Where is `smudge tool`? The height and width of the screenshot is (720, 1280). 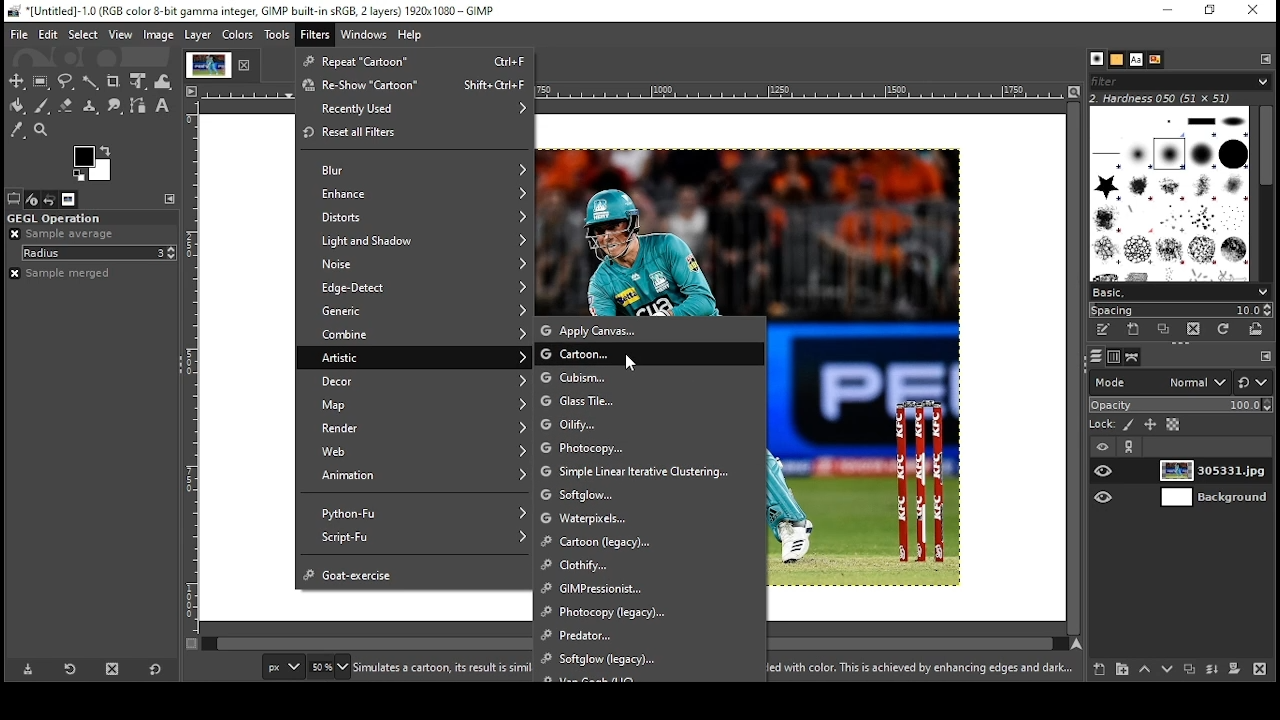 smudge tool is located at coordinates (114, 106).